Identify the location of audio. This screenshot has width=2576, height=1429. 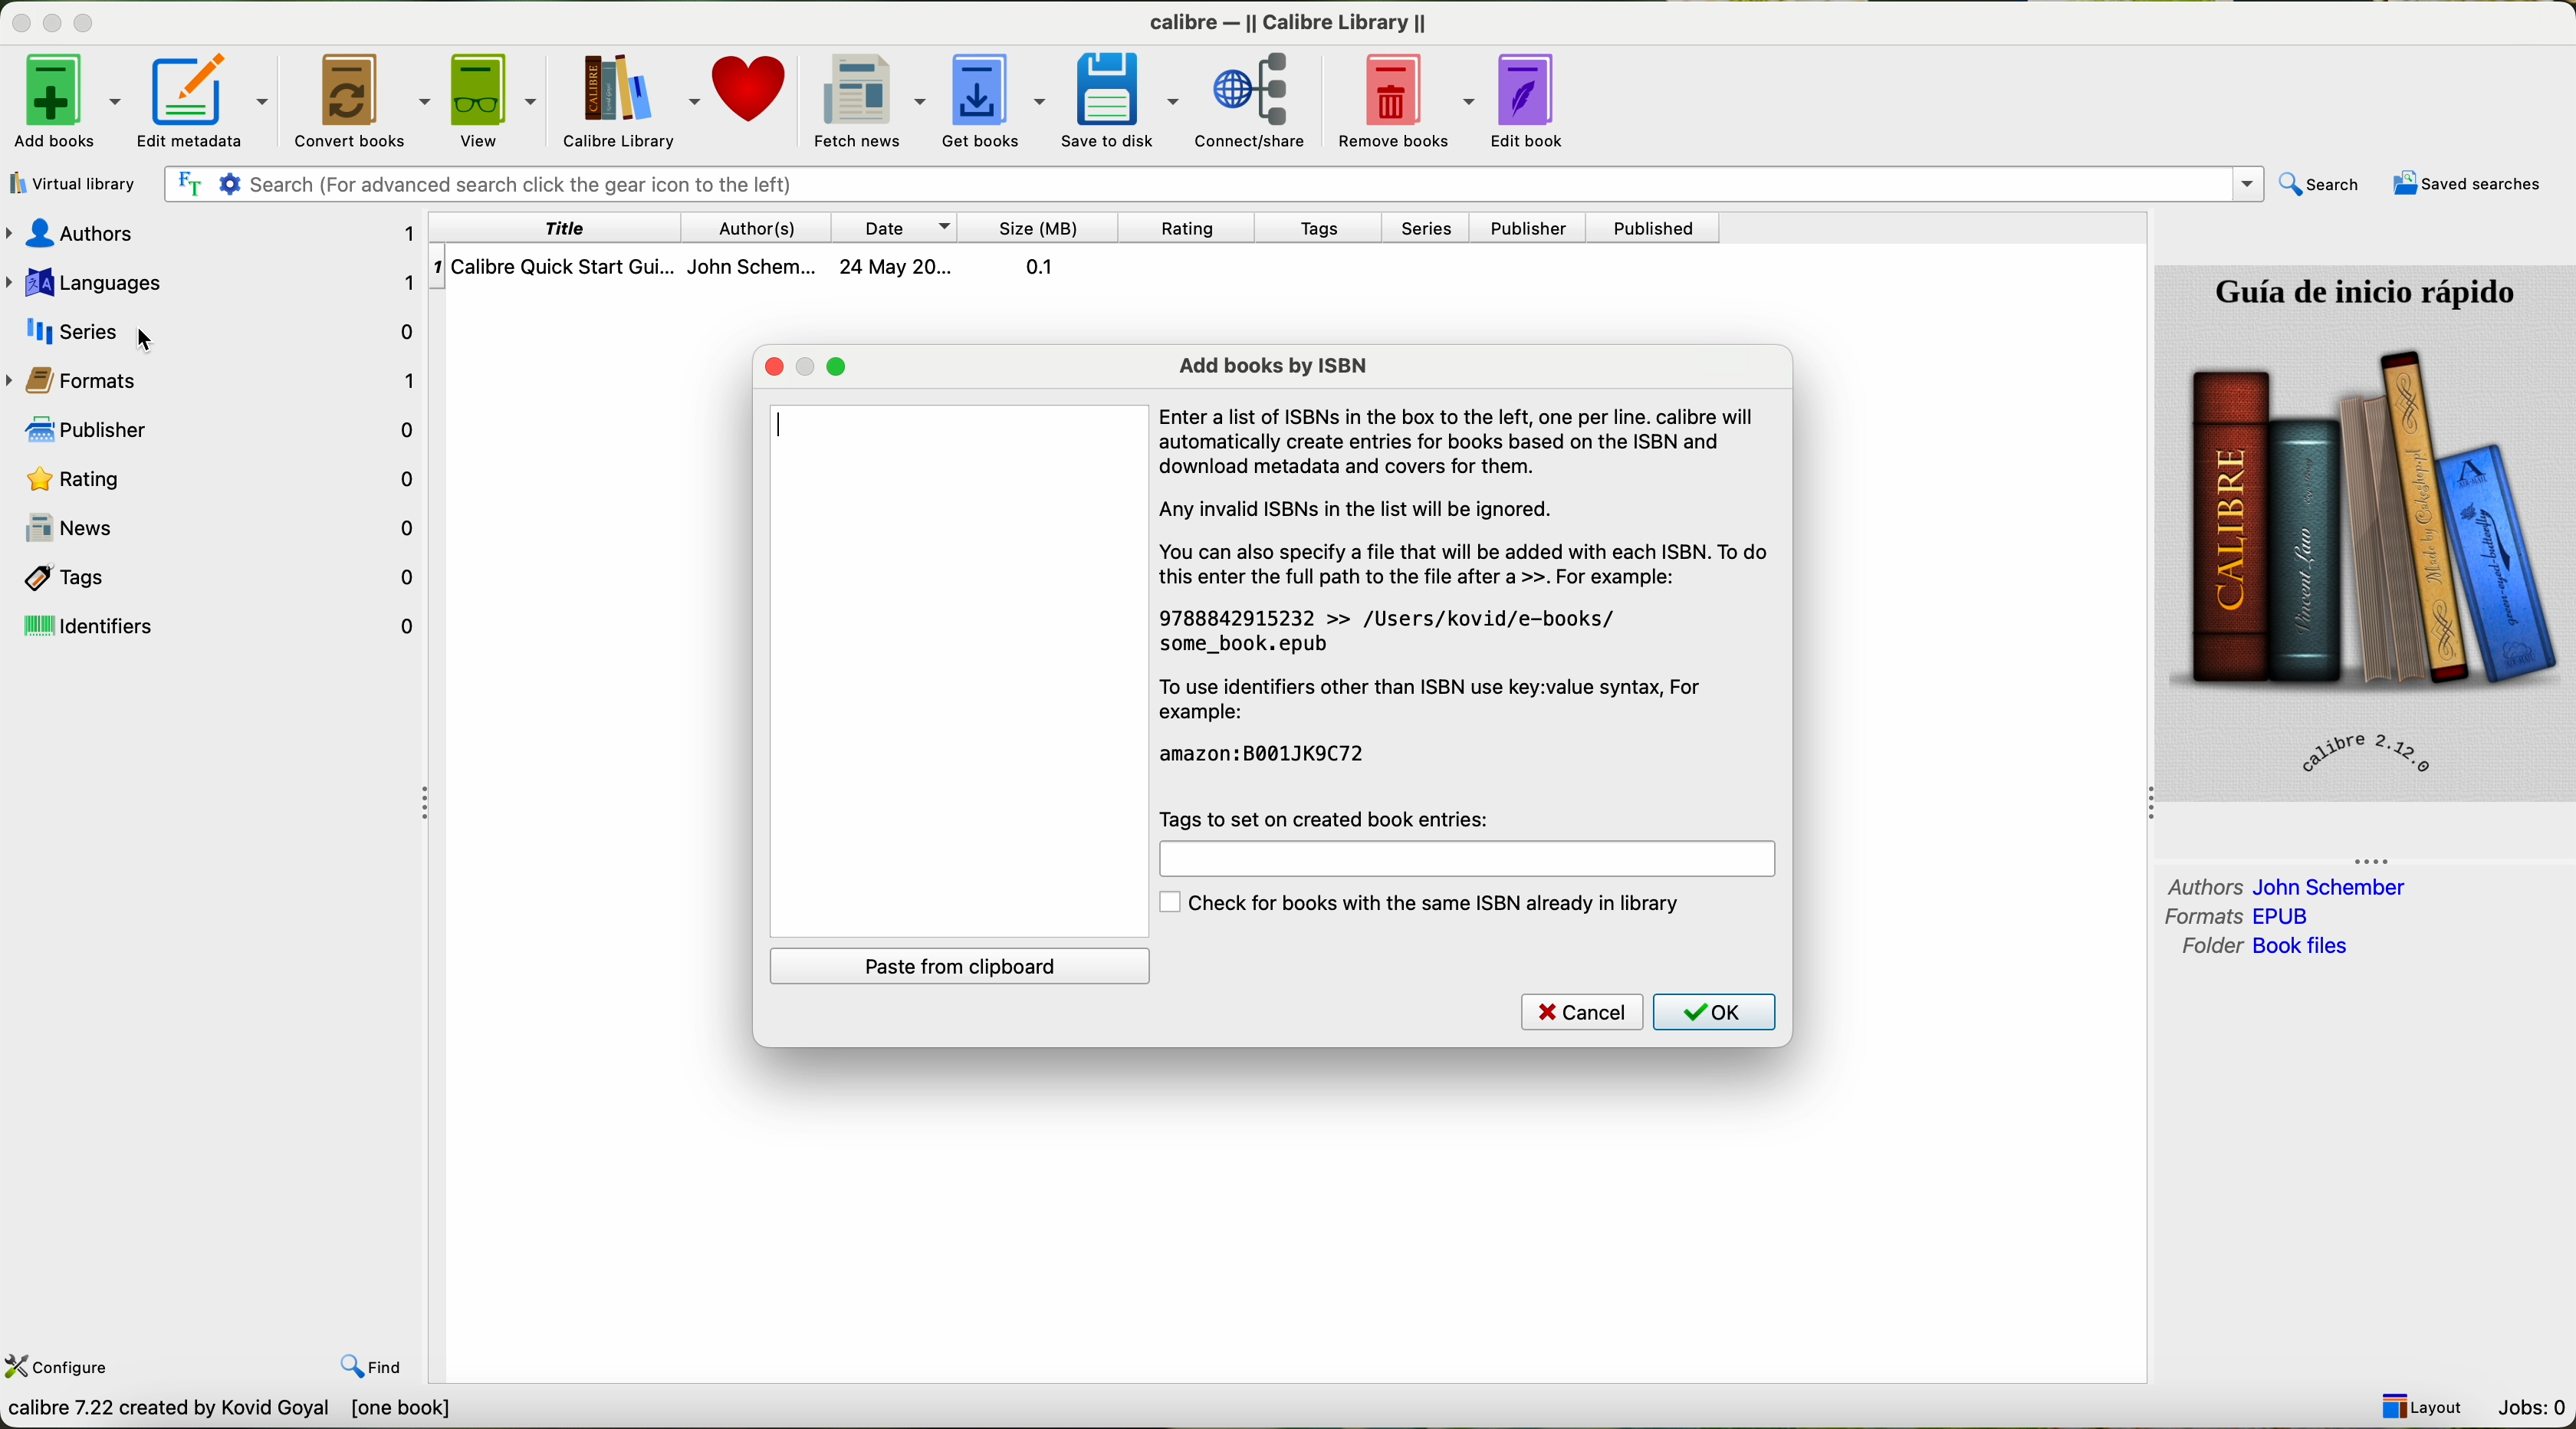
(227, 235).